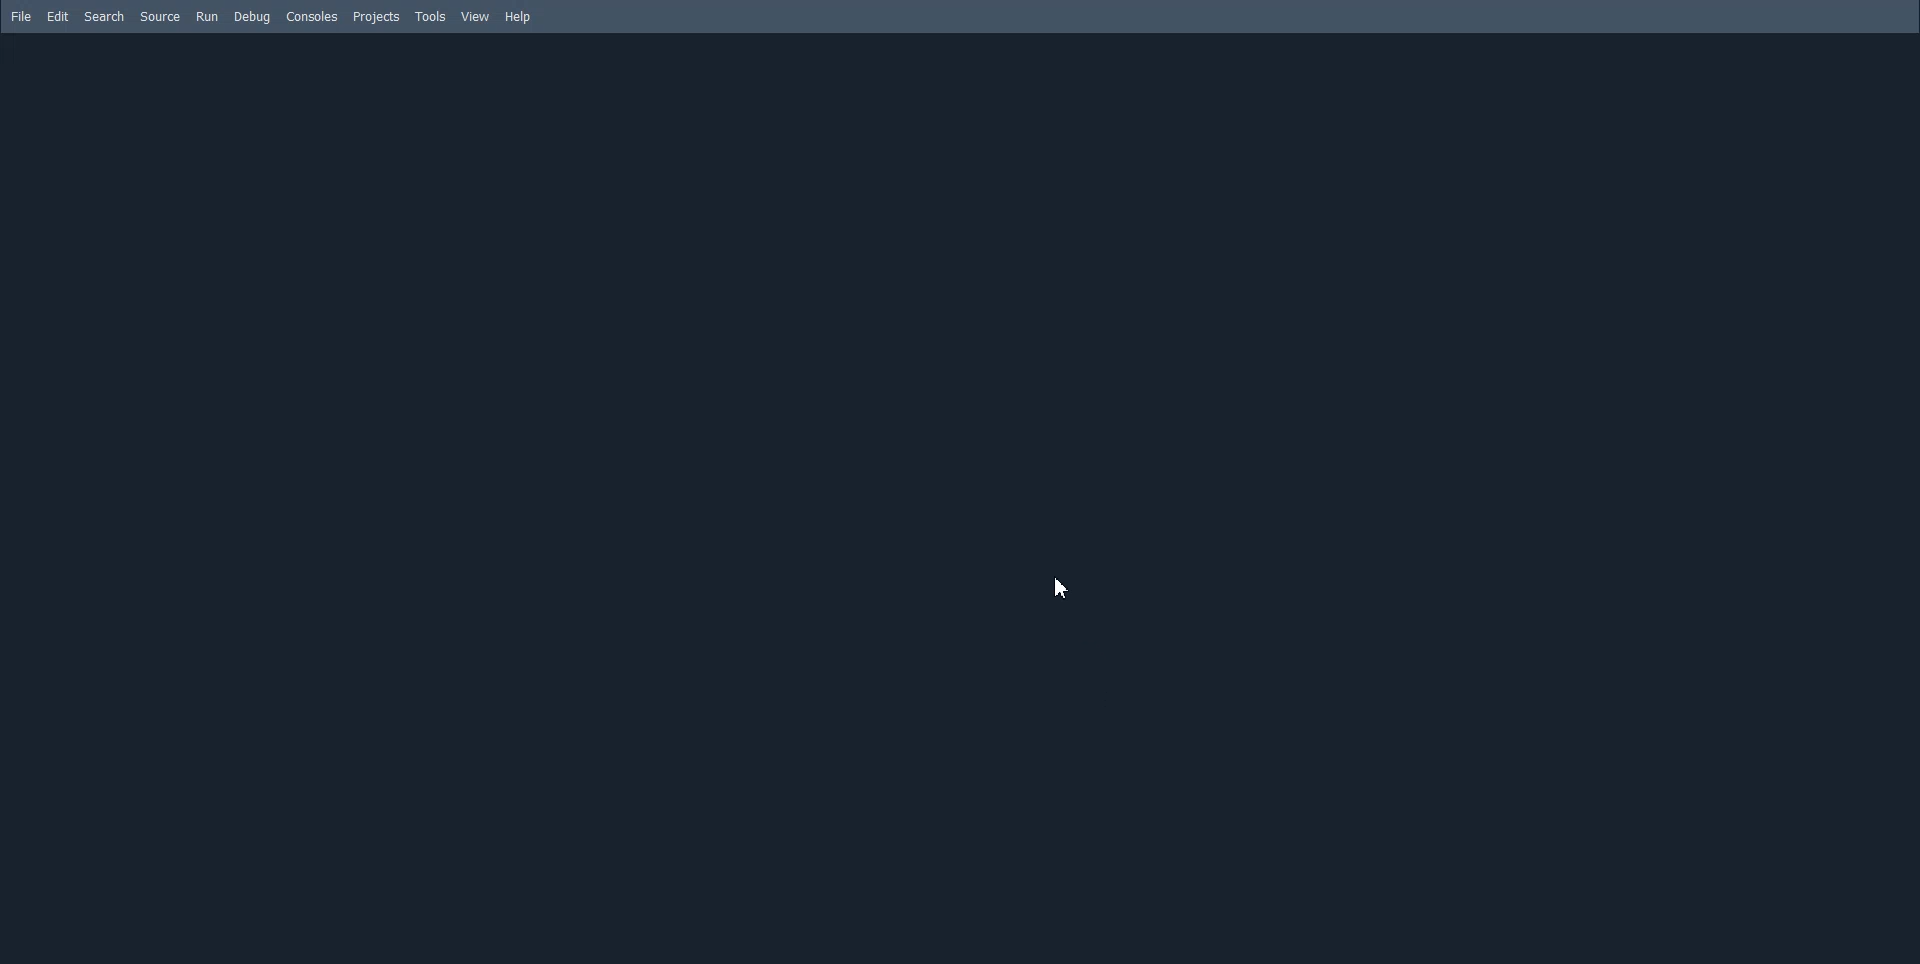 The image size is (1920, 964). I want to click on View, so click(476, 16).